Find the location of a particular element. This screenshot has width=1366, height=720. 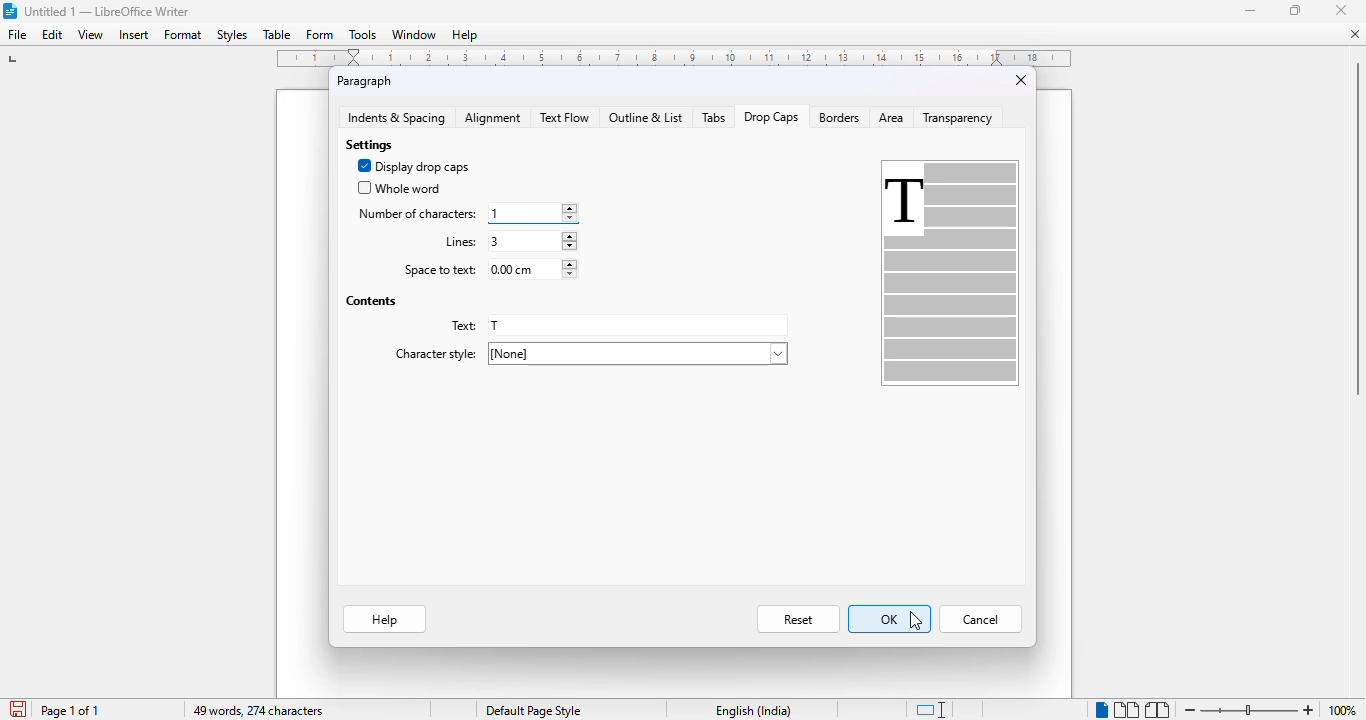

whole word is located at coordinates (398, 186).